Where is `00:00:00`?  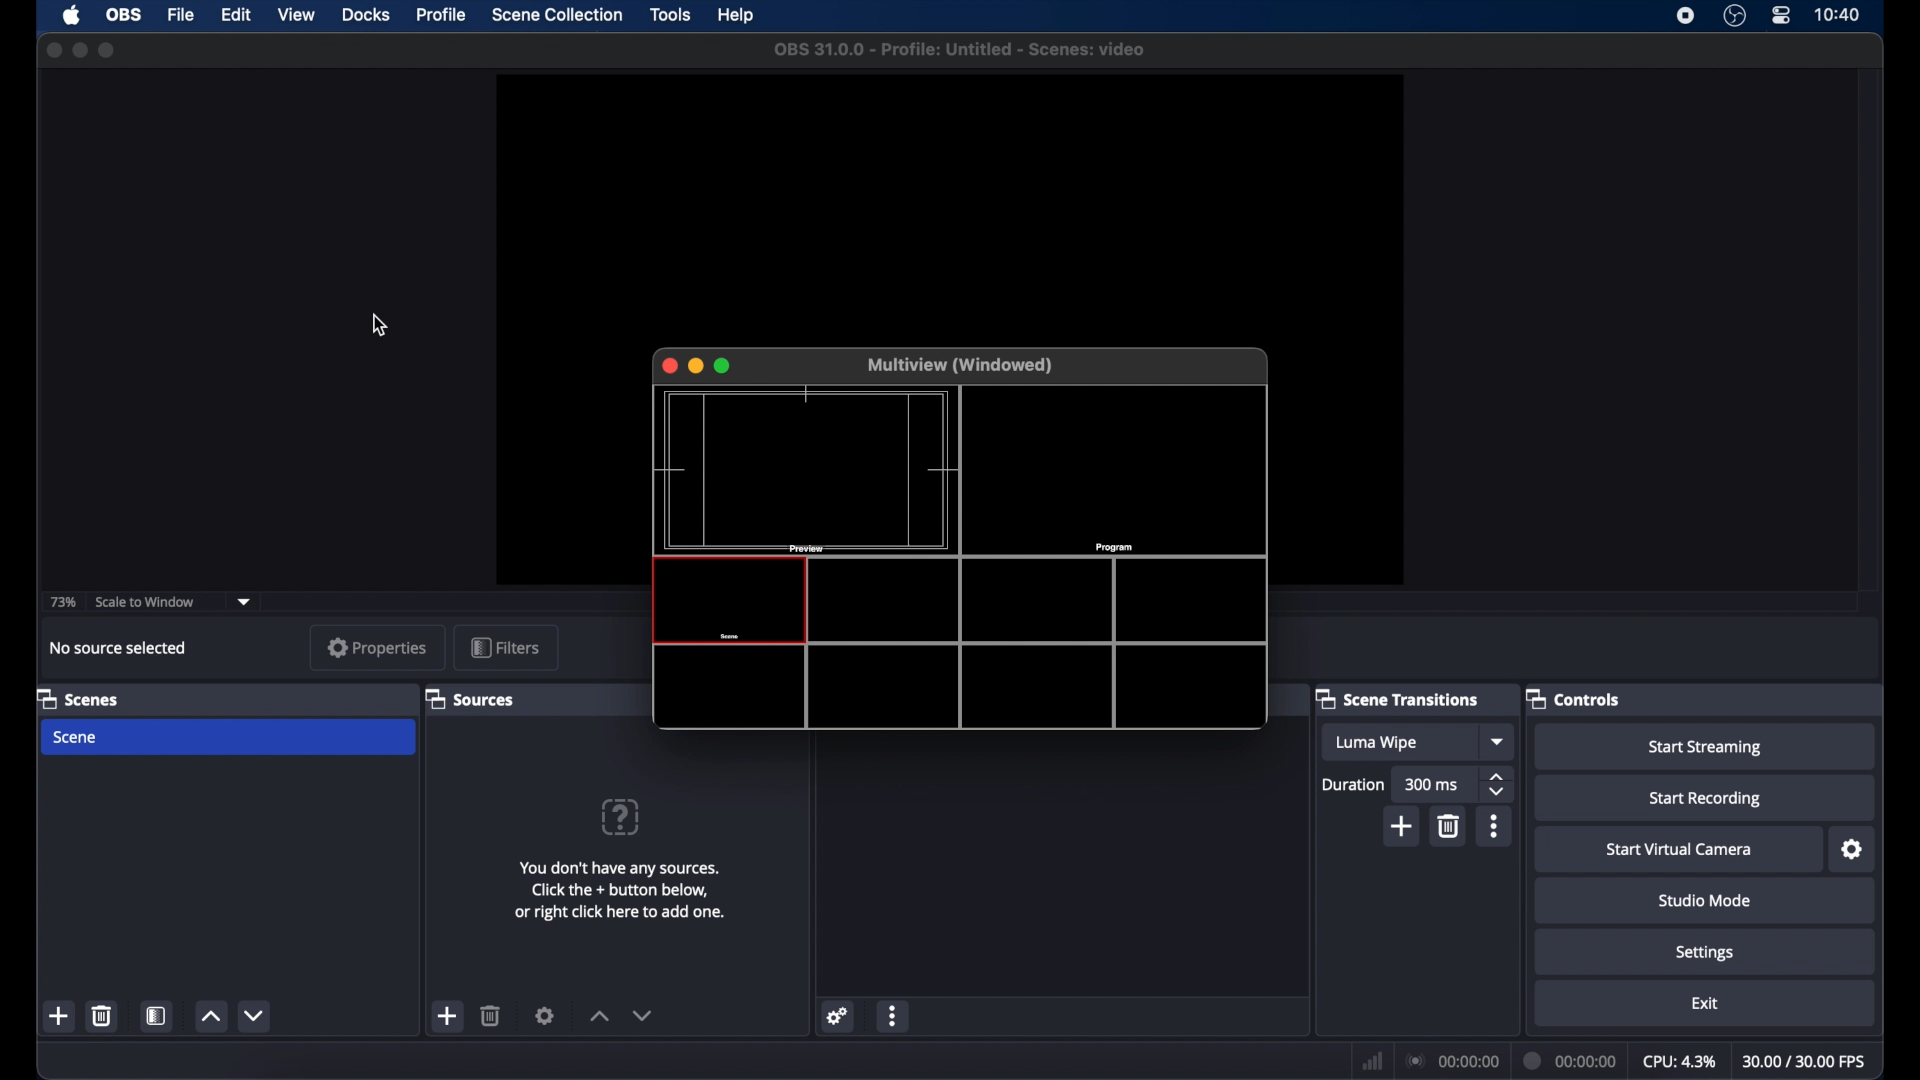 00:00:00 is located at coordinates (1571, 1059).